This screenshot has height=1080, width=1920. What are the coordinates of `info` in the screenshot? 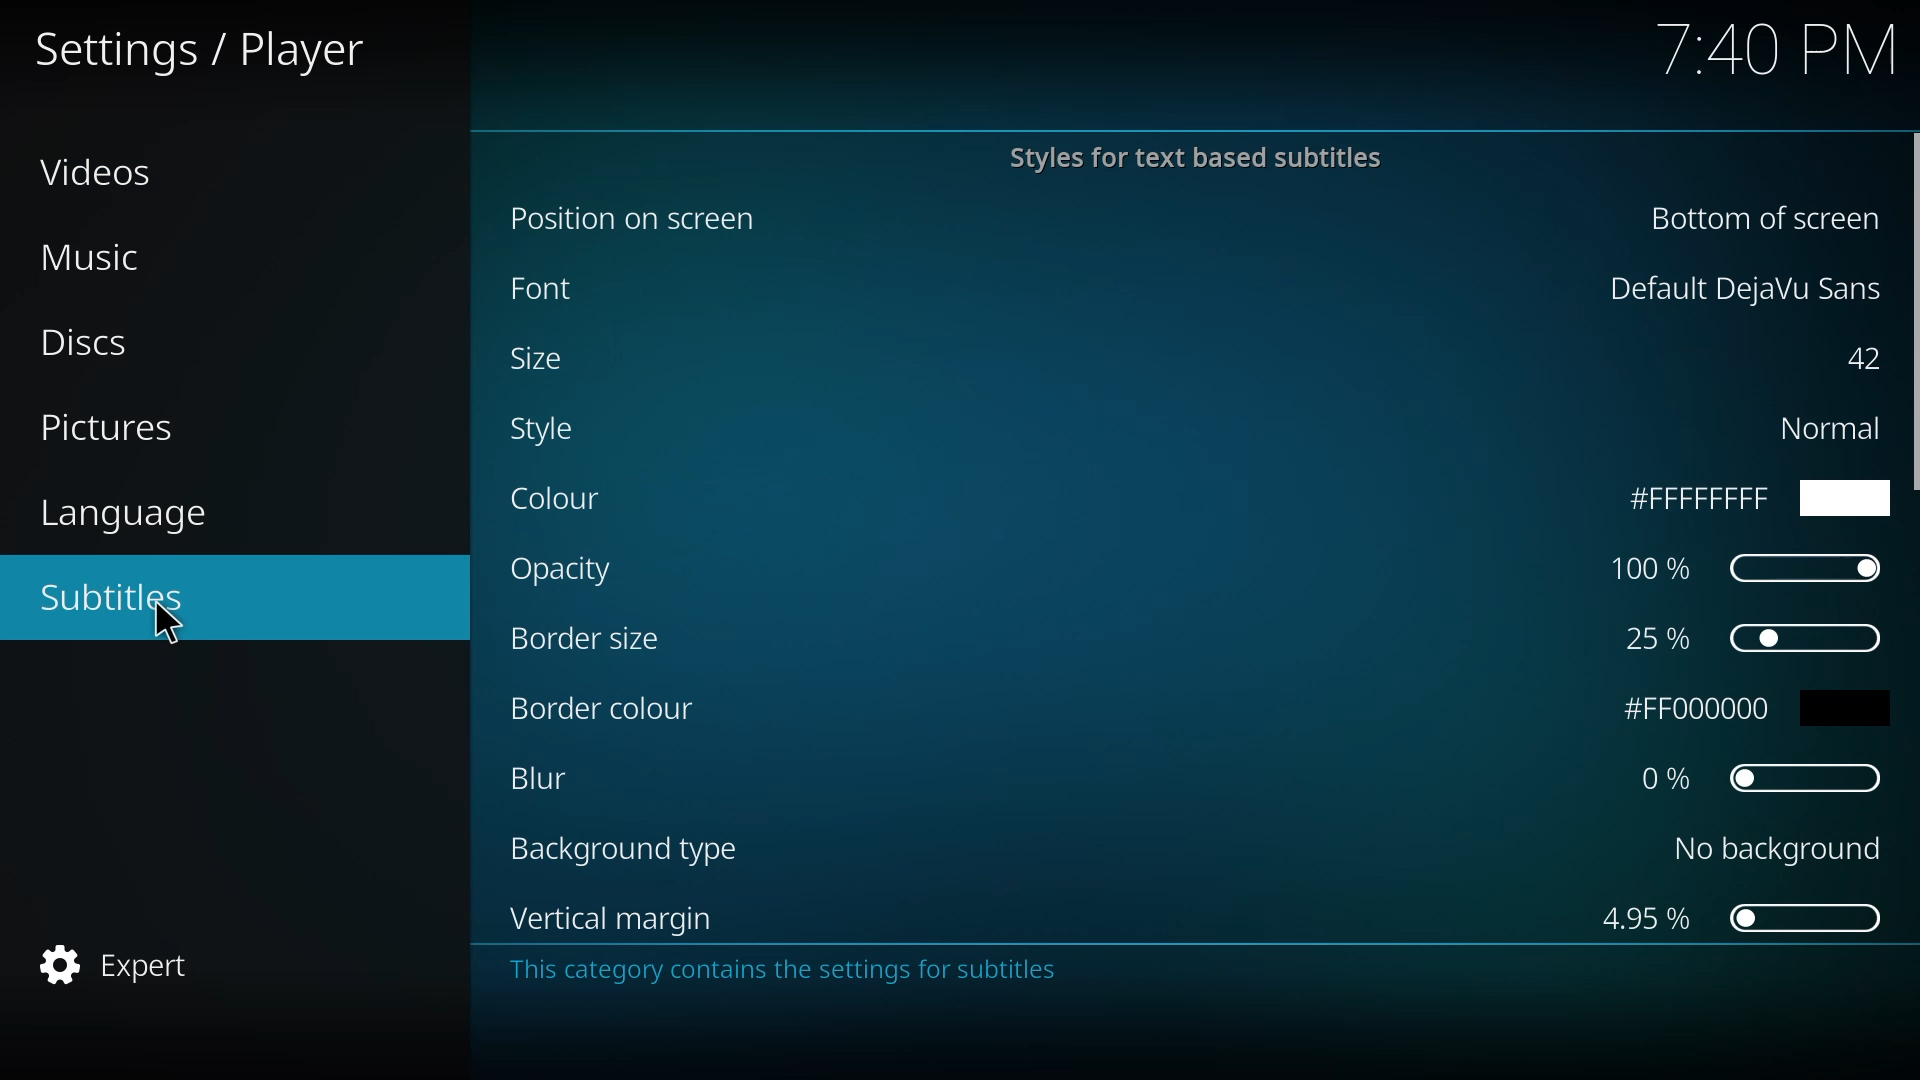 It's located at (789, 968).